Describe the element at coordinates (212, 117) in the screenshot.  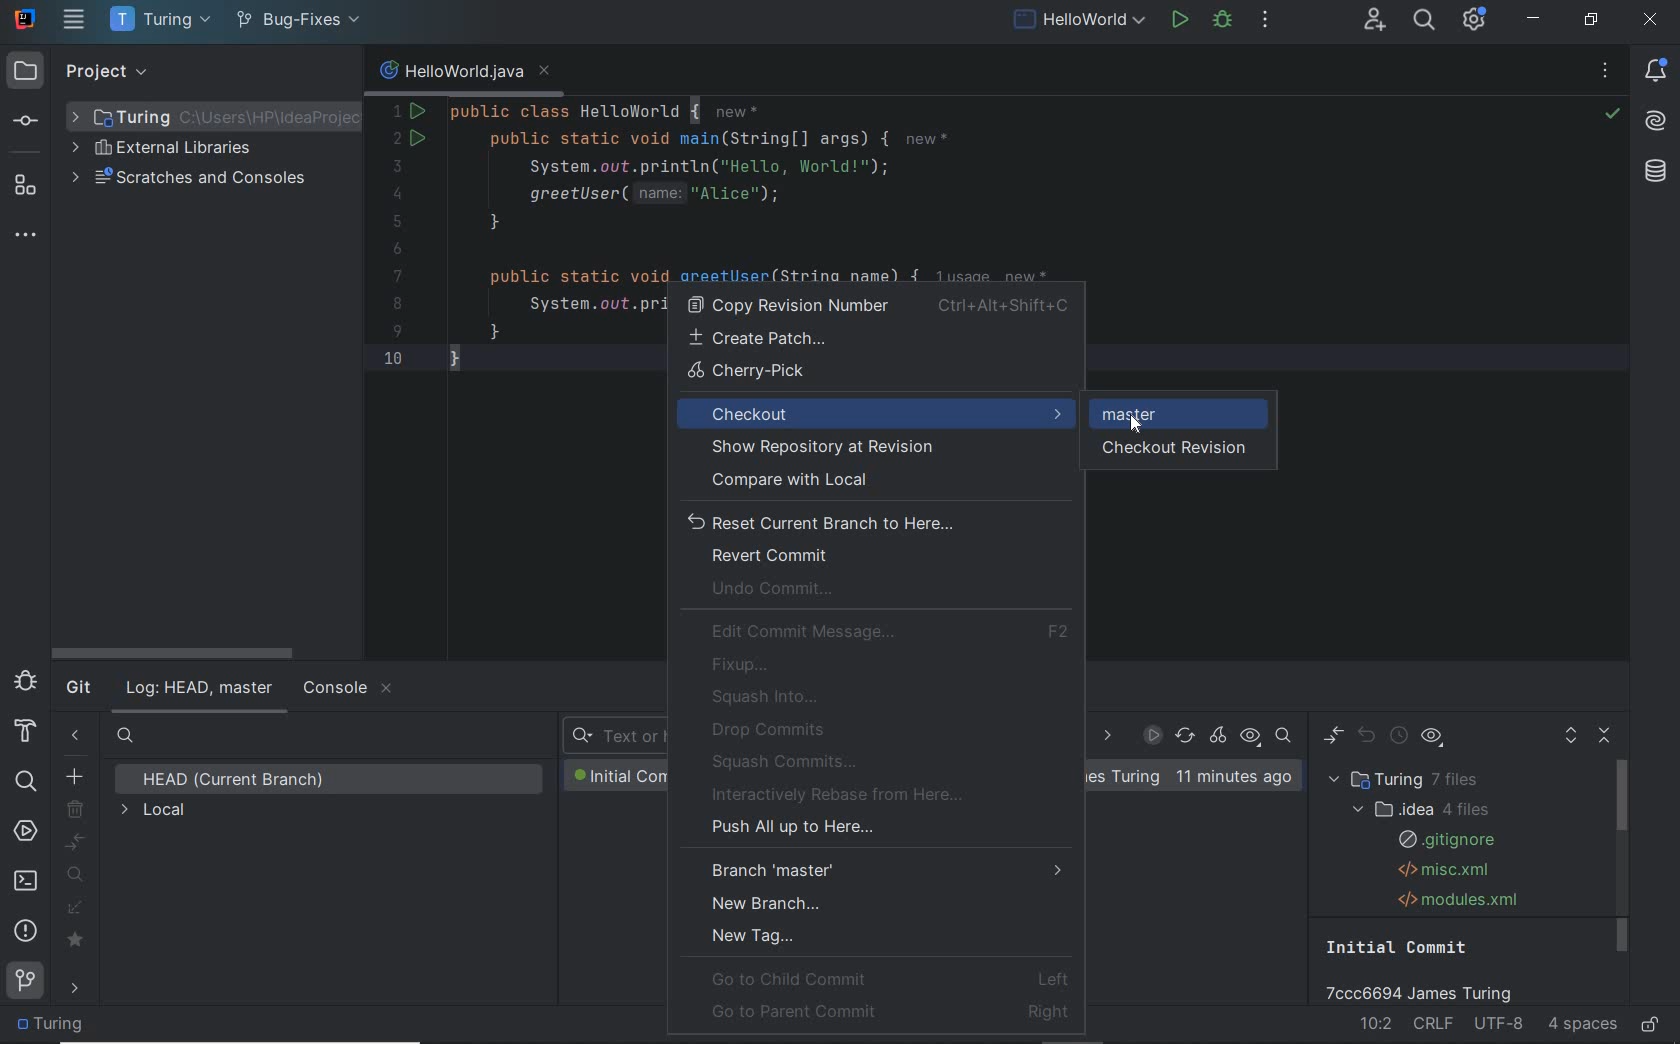
I see `selected folder` at that location.